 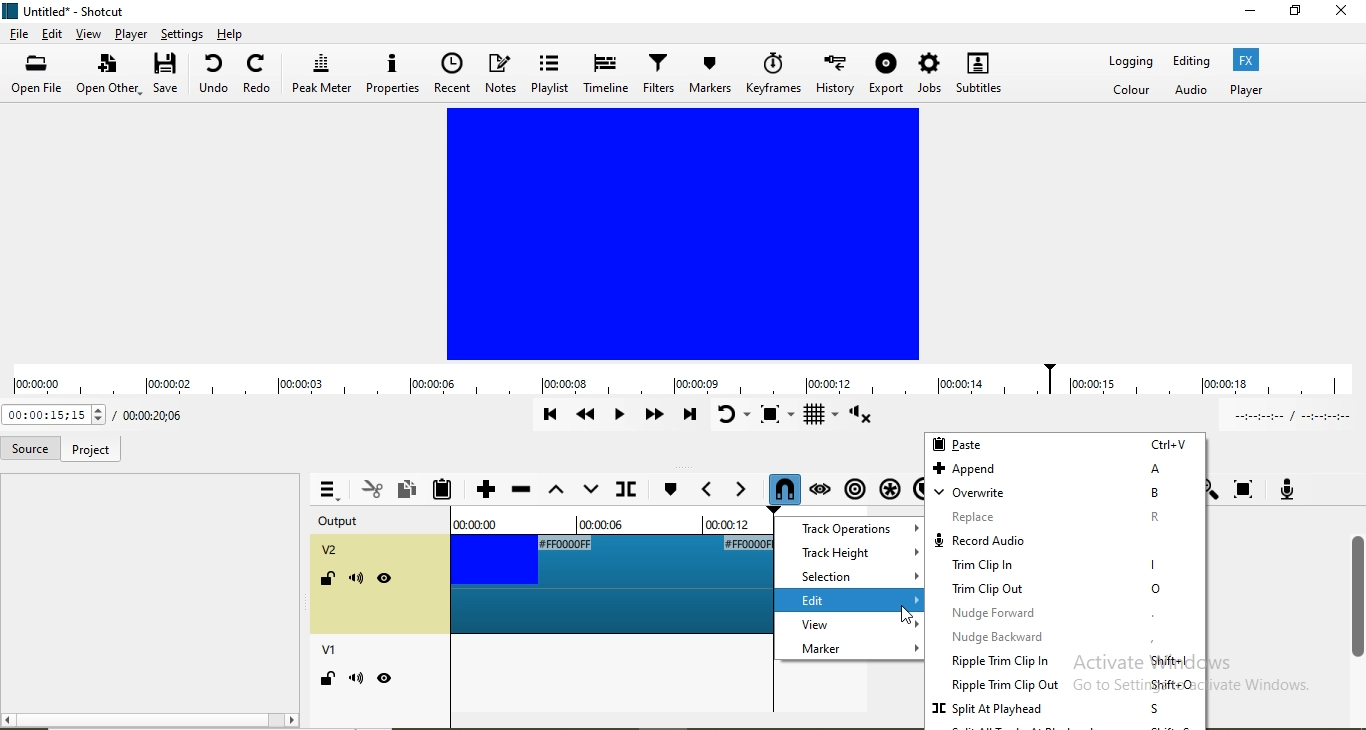 What do you see at coordinates (853, 486) in the screenshot?
I see `Ripple markers` at bounding box center [853, 486].